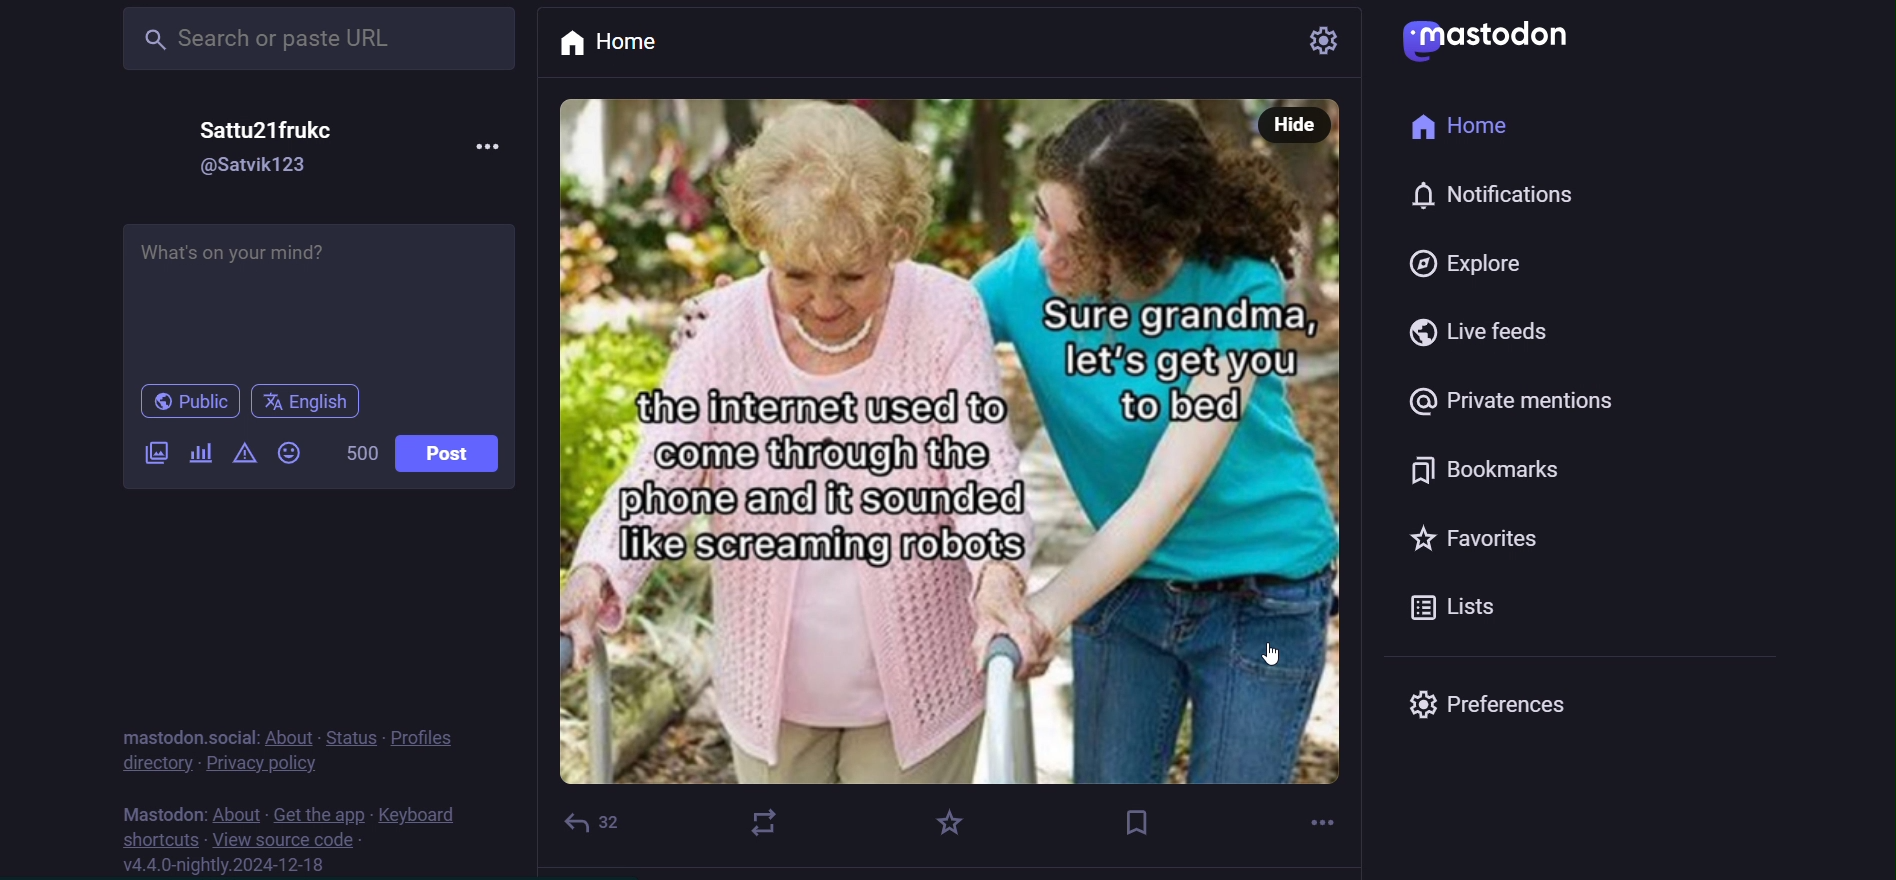 The image size is (1896, 880). What do you see at coordinates (289, 737) in the screenshot?
I see `about` at bounding box center [289, 737].